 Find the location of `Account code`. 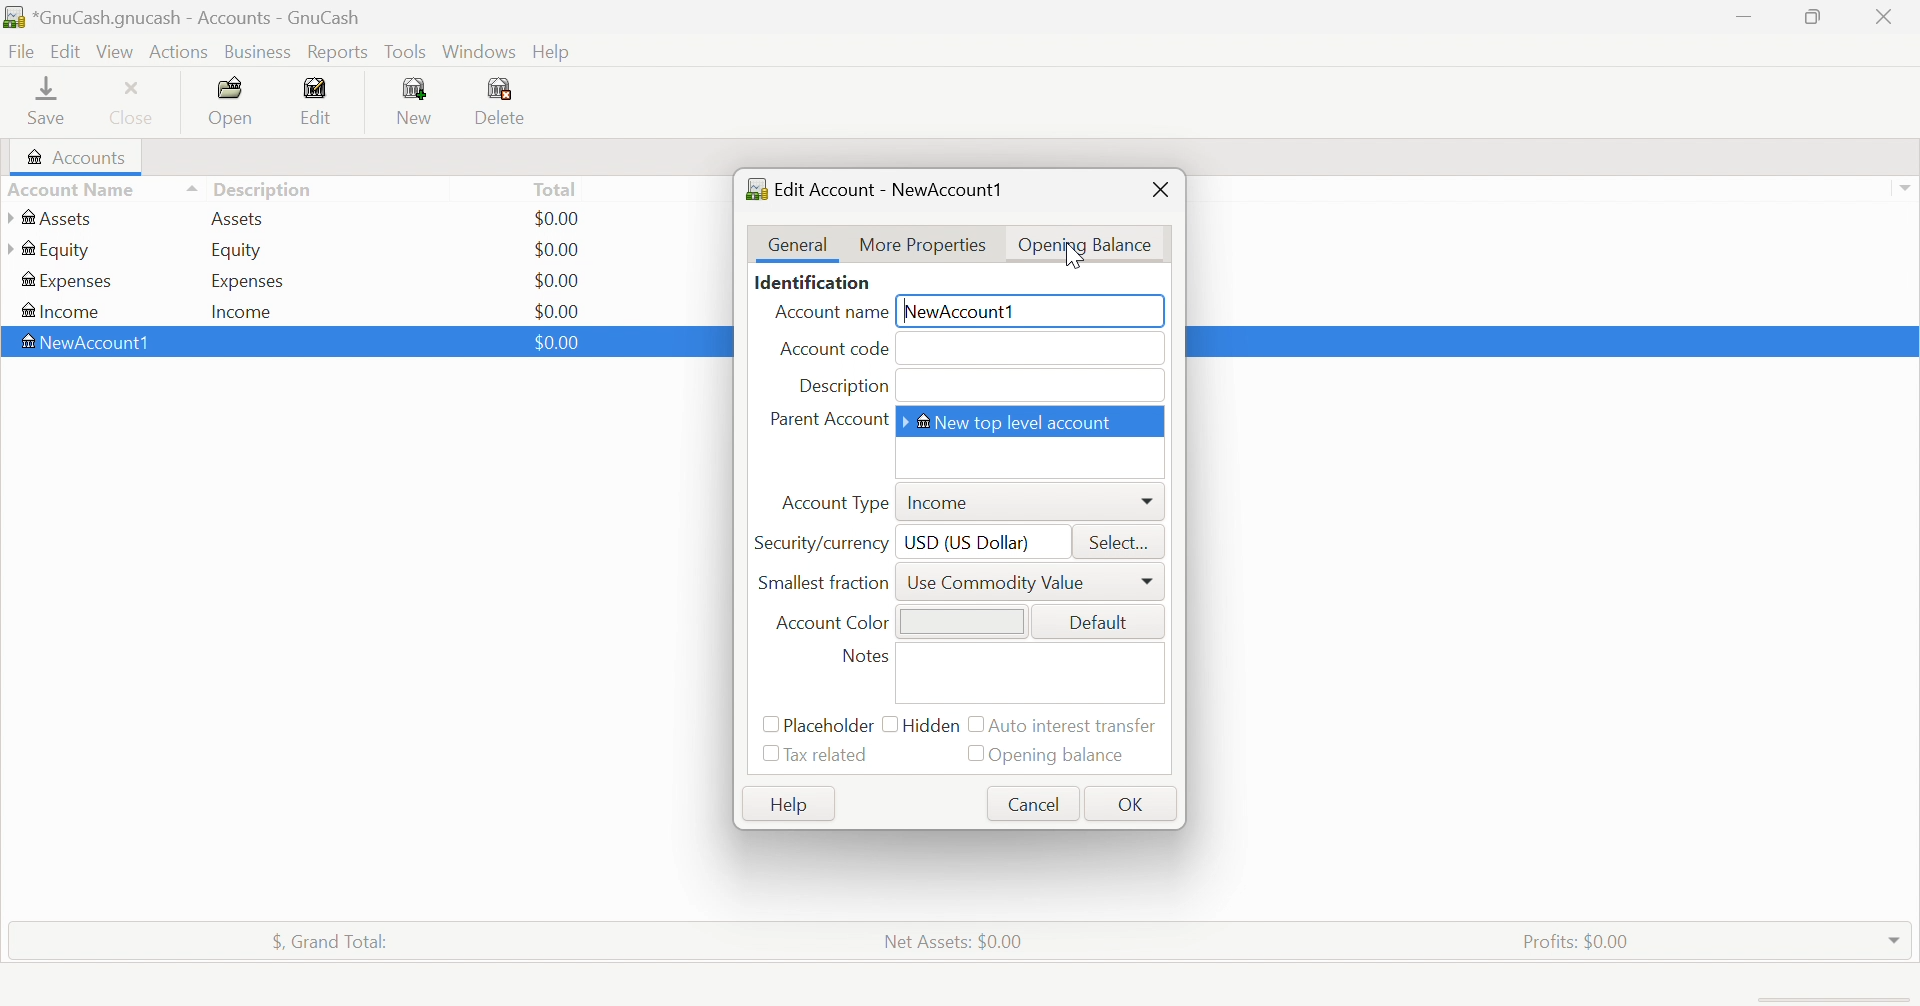

Account code is located at coordinates (831, 349).